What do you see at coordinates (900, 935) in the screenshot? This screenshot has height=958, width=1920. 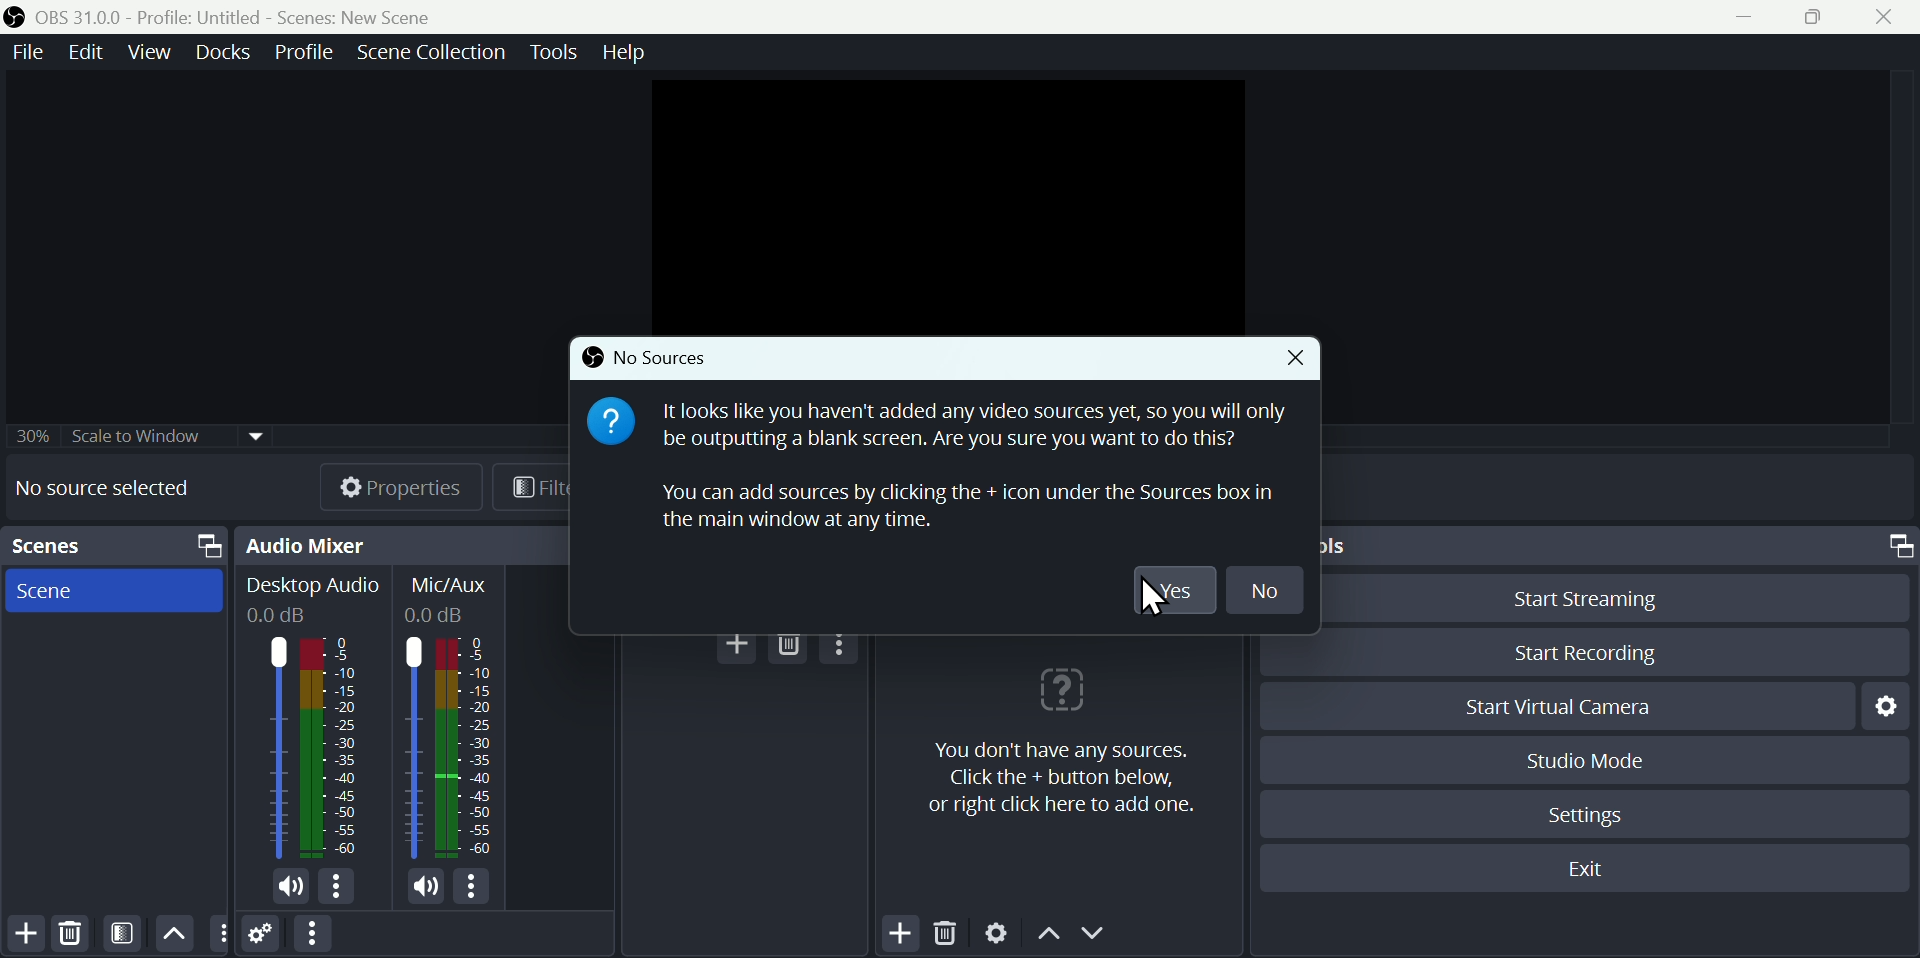 I see `Add` at bounding box center [900, 935].